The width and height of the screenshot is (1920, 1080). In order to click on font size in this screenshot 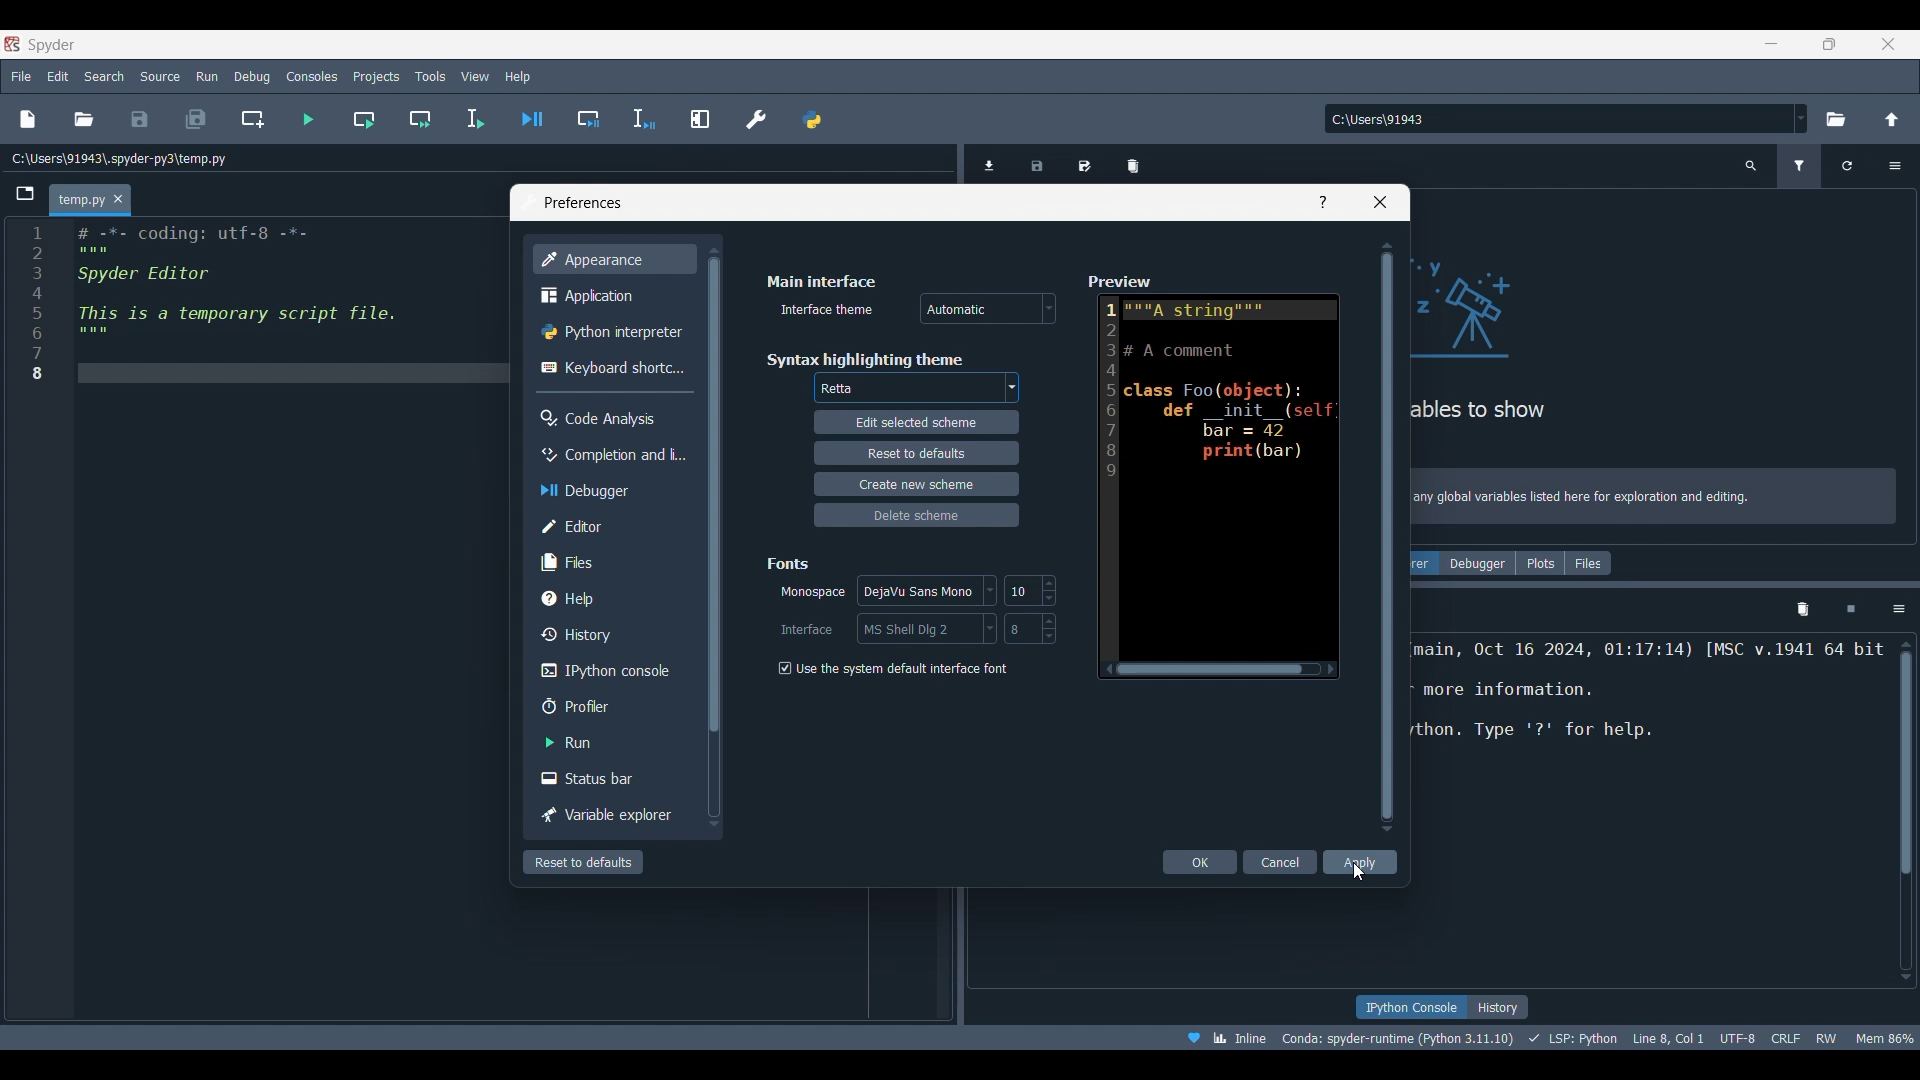, I will do `click(1028, 590)`.